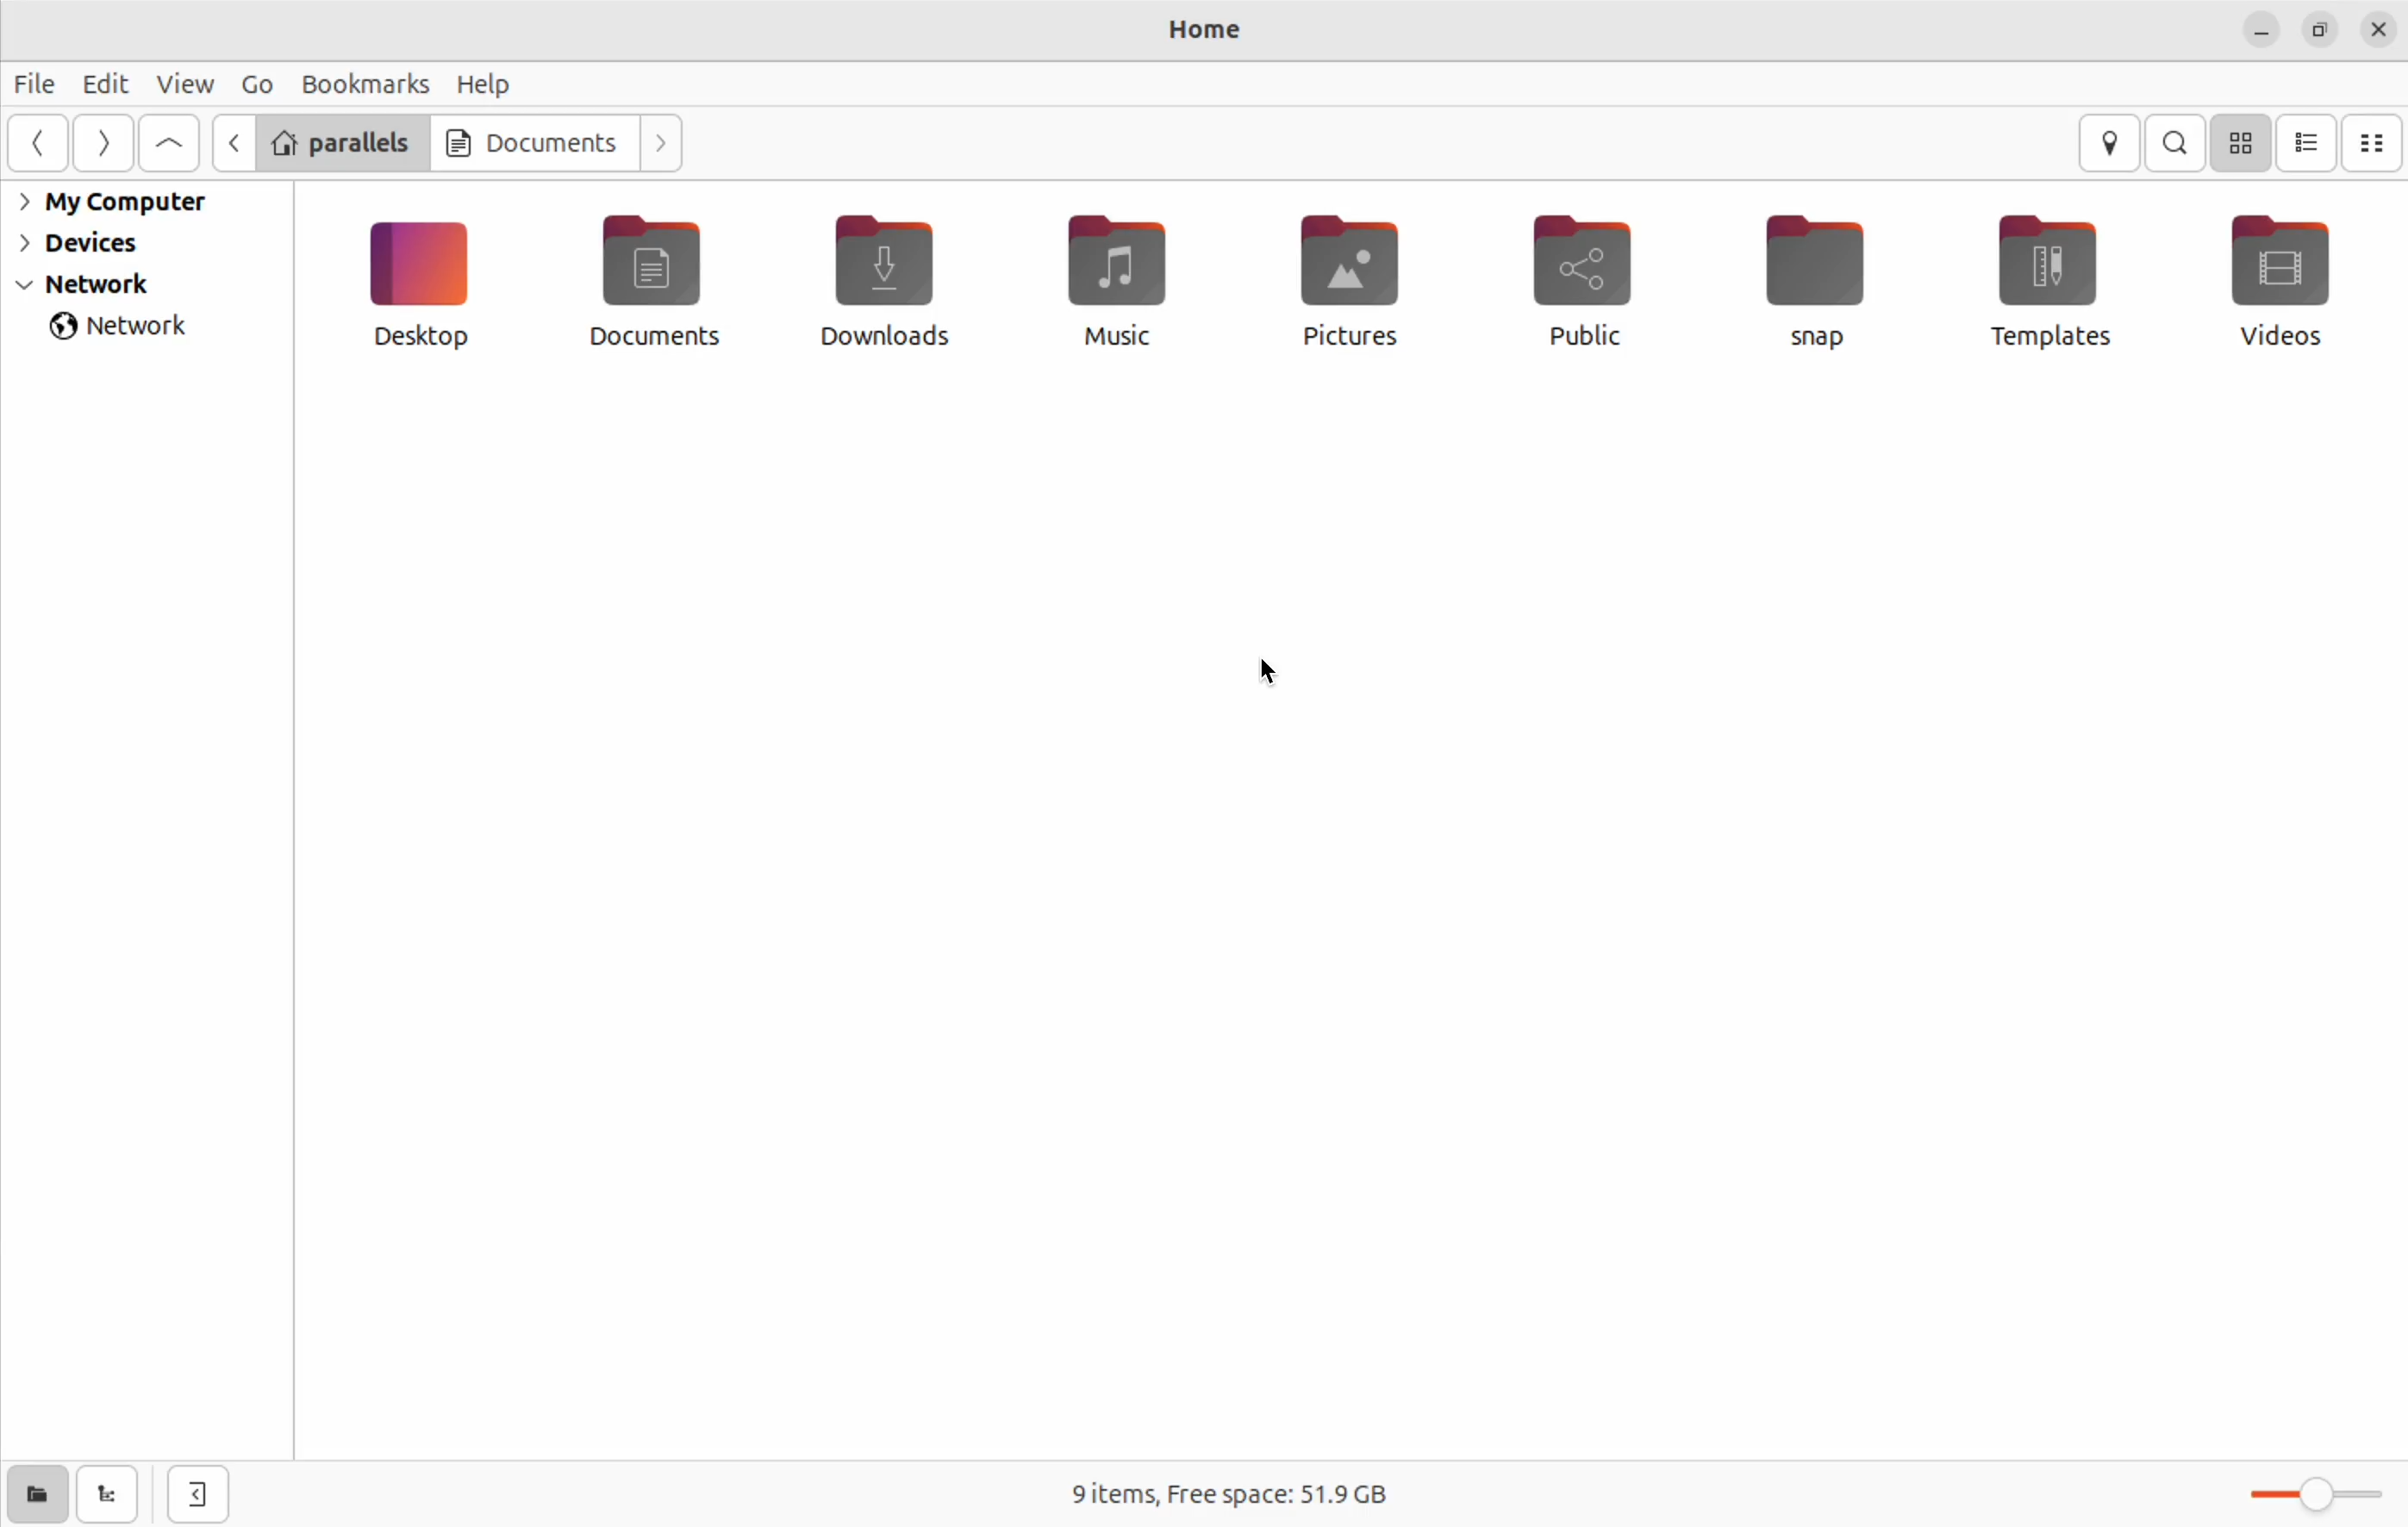 The image size is (2408, 1527). Describe the element at coordinates (1590, 289) in the screenshot. I see `public` at that location.